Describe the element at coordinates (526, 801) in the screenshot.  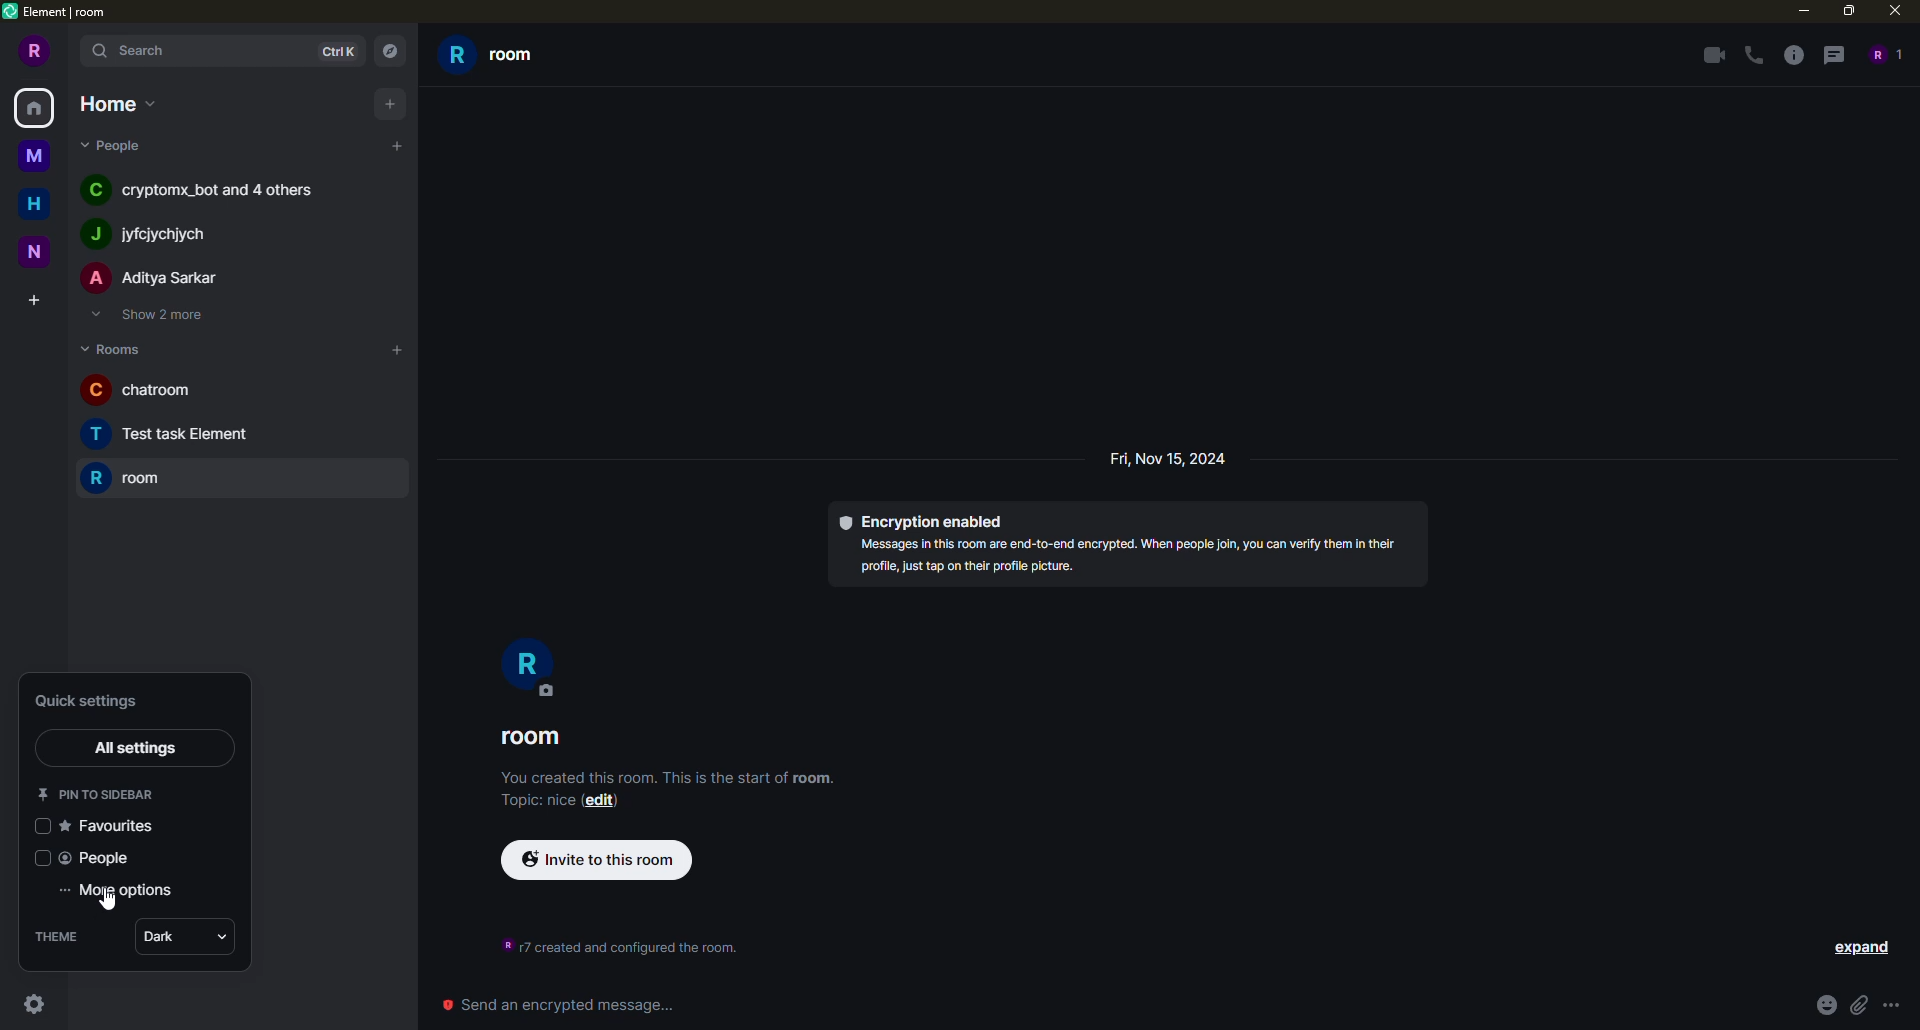
I see `topic` at that location.